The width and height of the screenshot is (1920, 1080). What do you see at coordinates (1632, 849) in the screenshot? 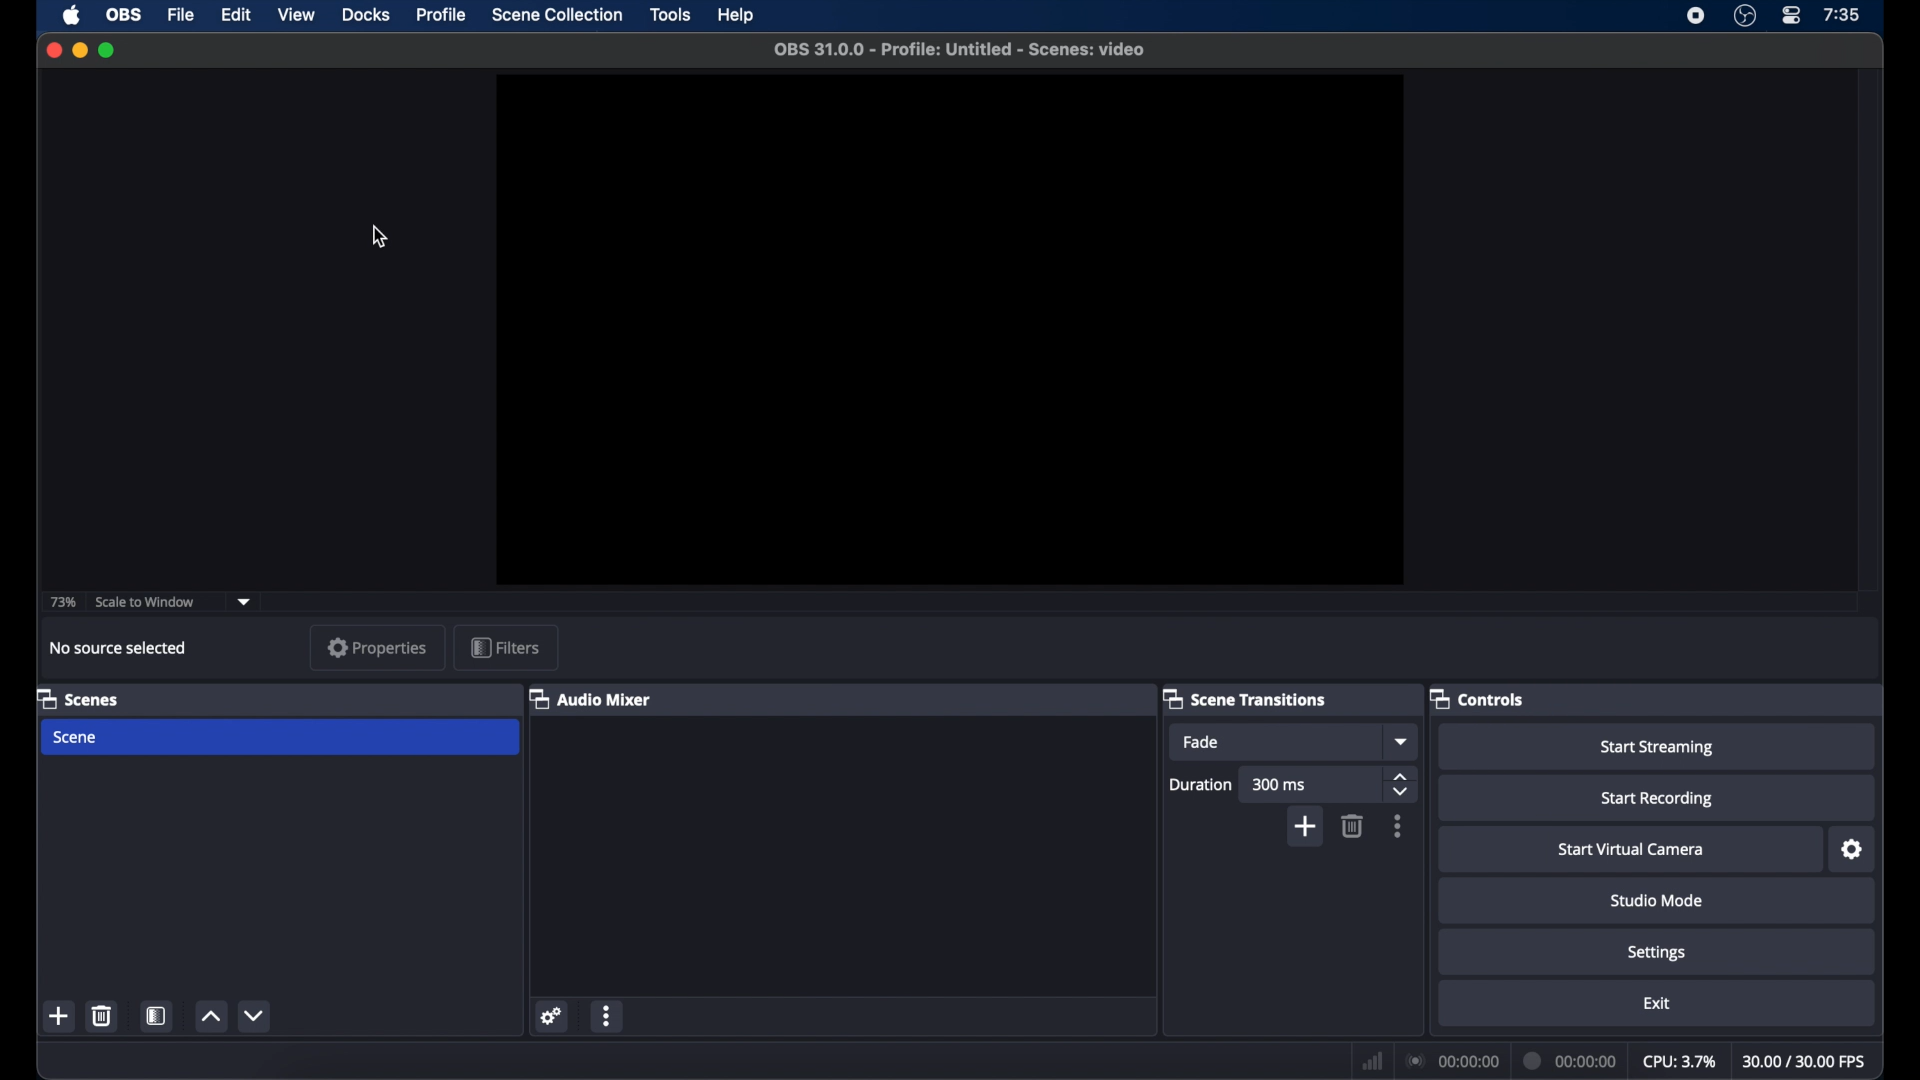
I see `start virtual camera` at bounding box center [1632, 849].